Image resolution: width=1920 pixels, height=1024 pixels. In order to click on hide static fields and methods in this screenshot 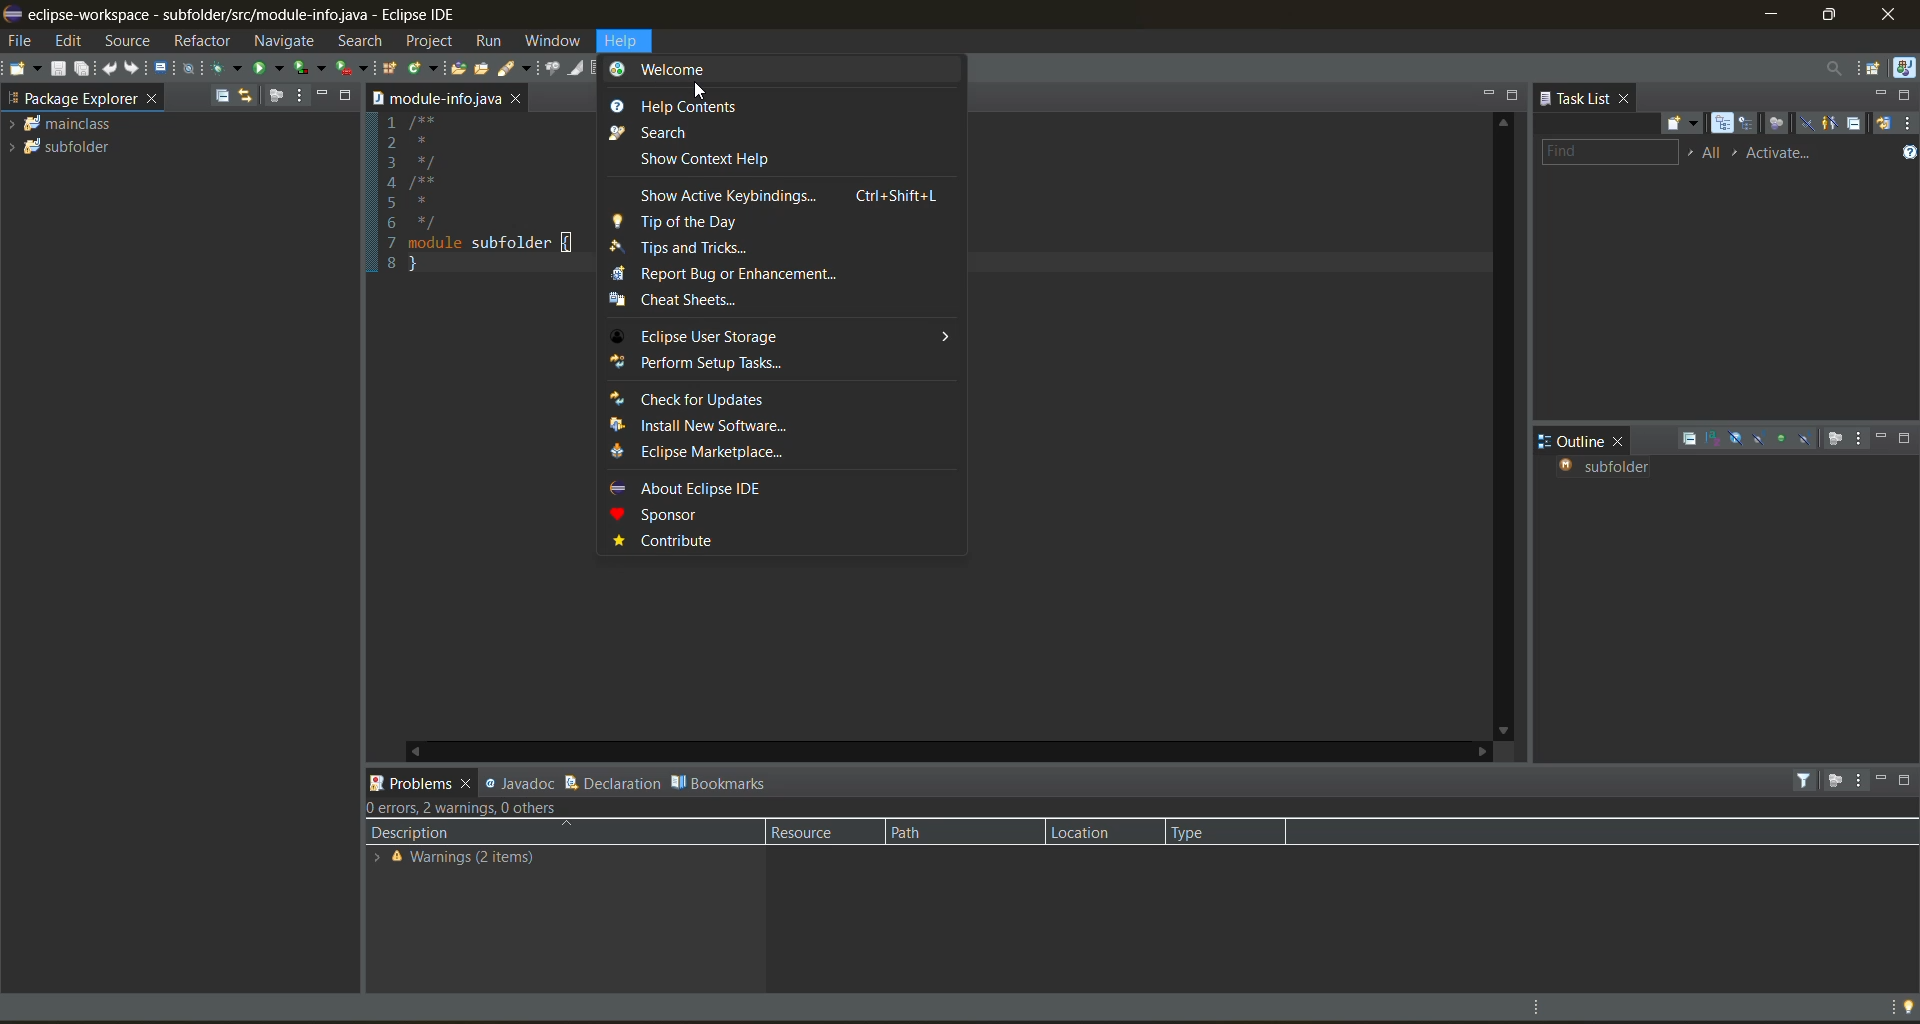, I will do `click(1757, 439)`.